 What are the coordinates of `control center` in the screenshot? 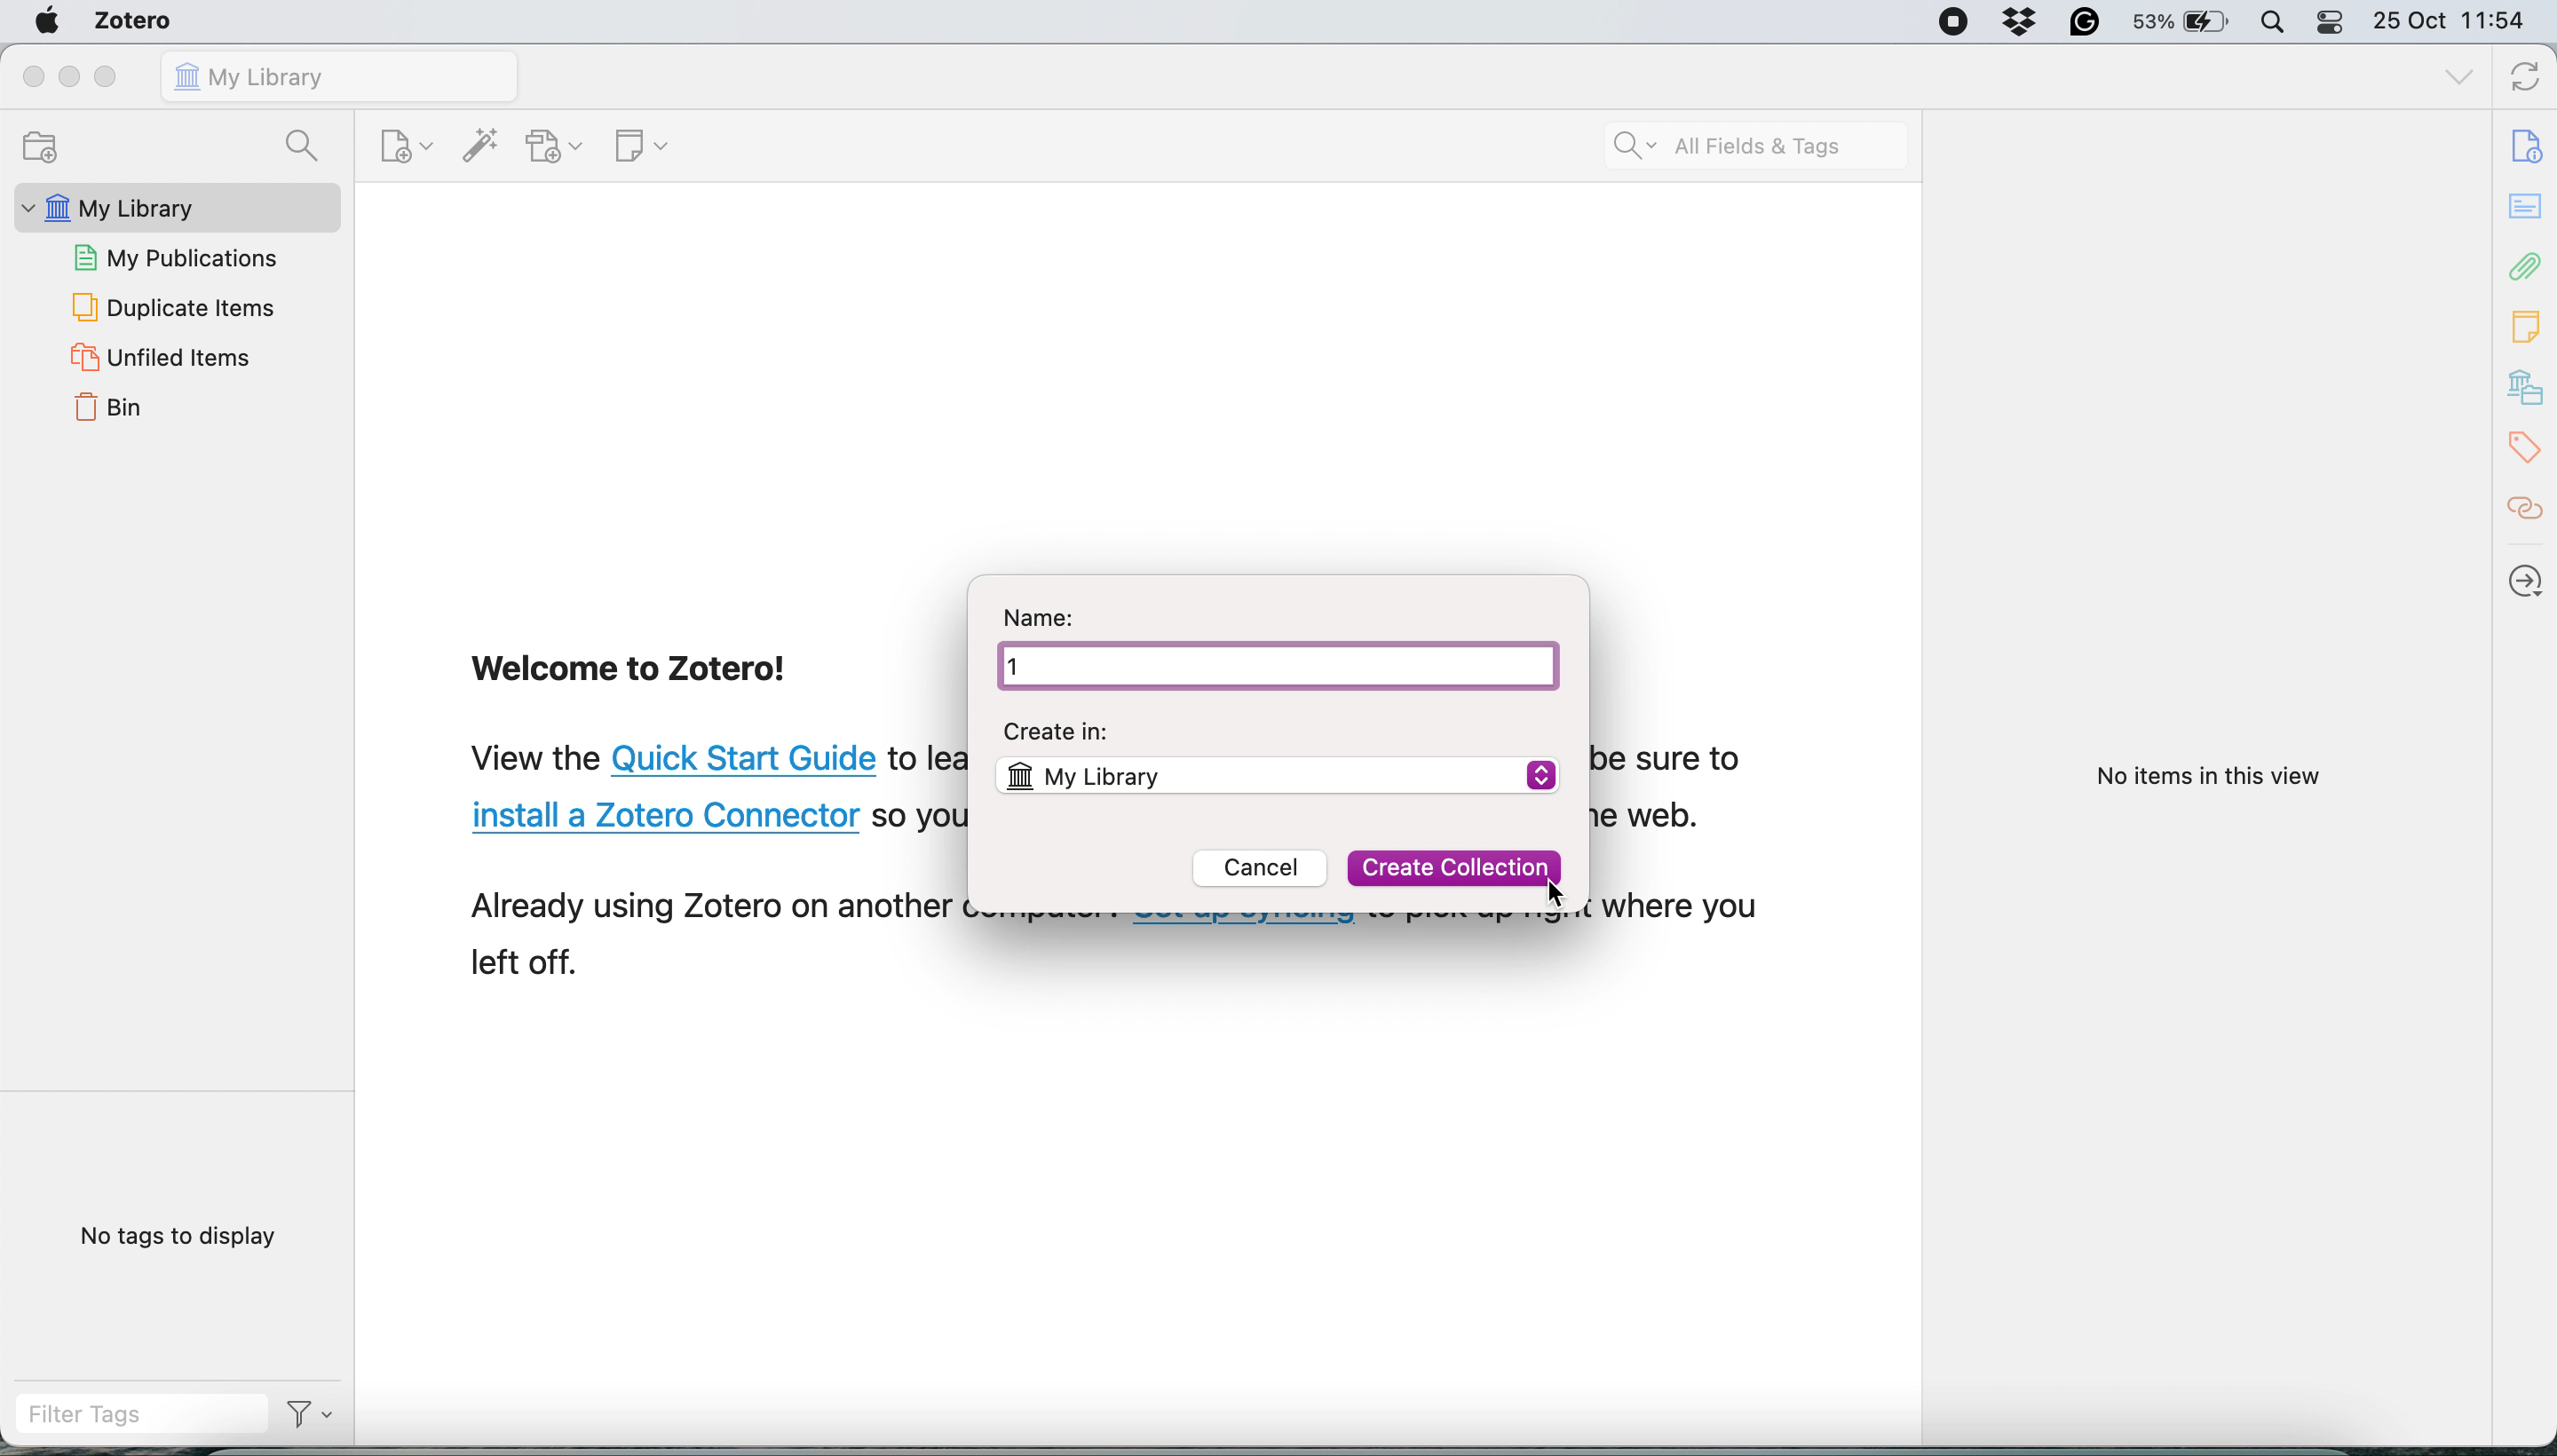 It's located at (2332, 23).